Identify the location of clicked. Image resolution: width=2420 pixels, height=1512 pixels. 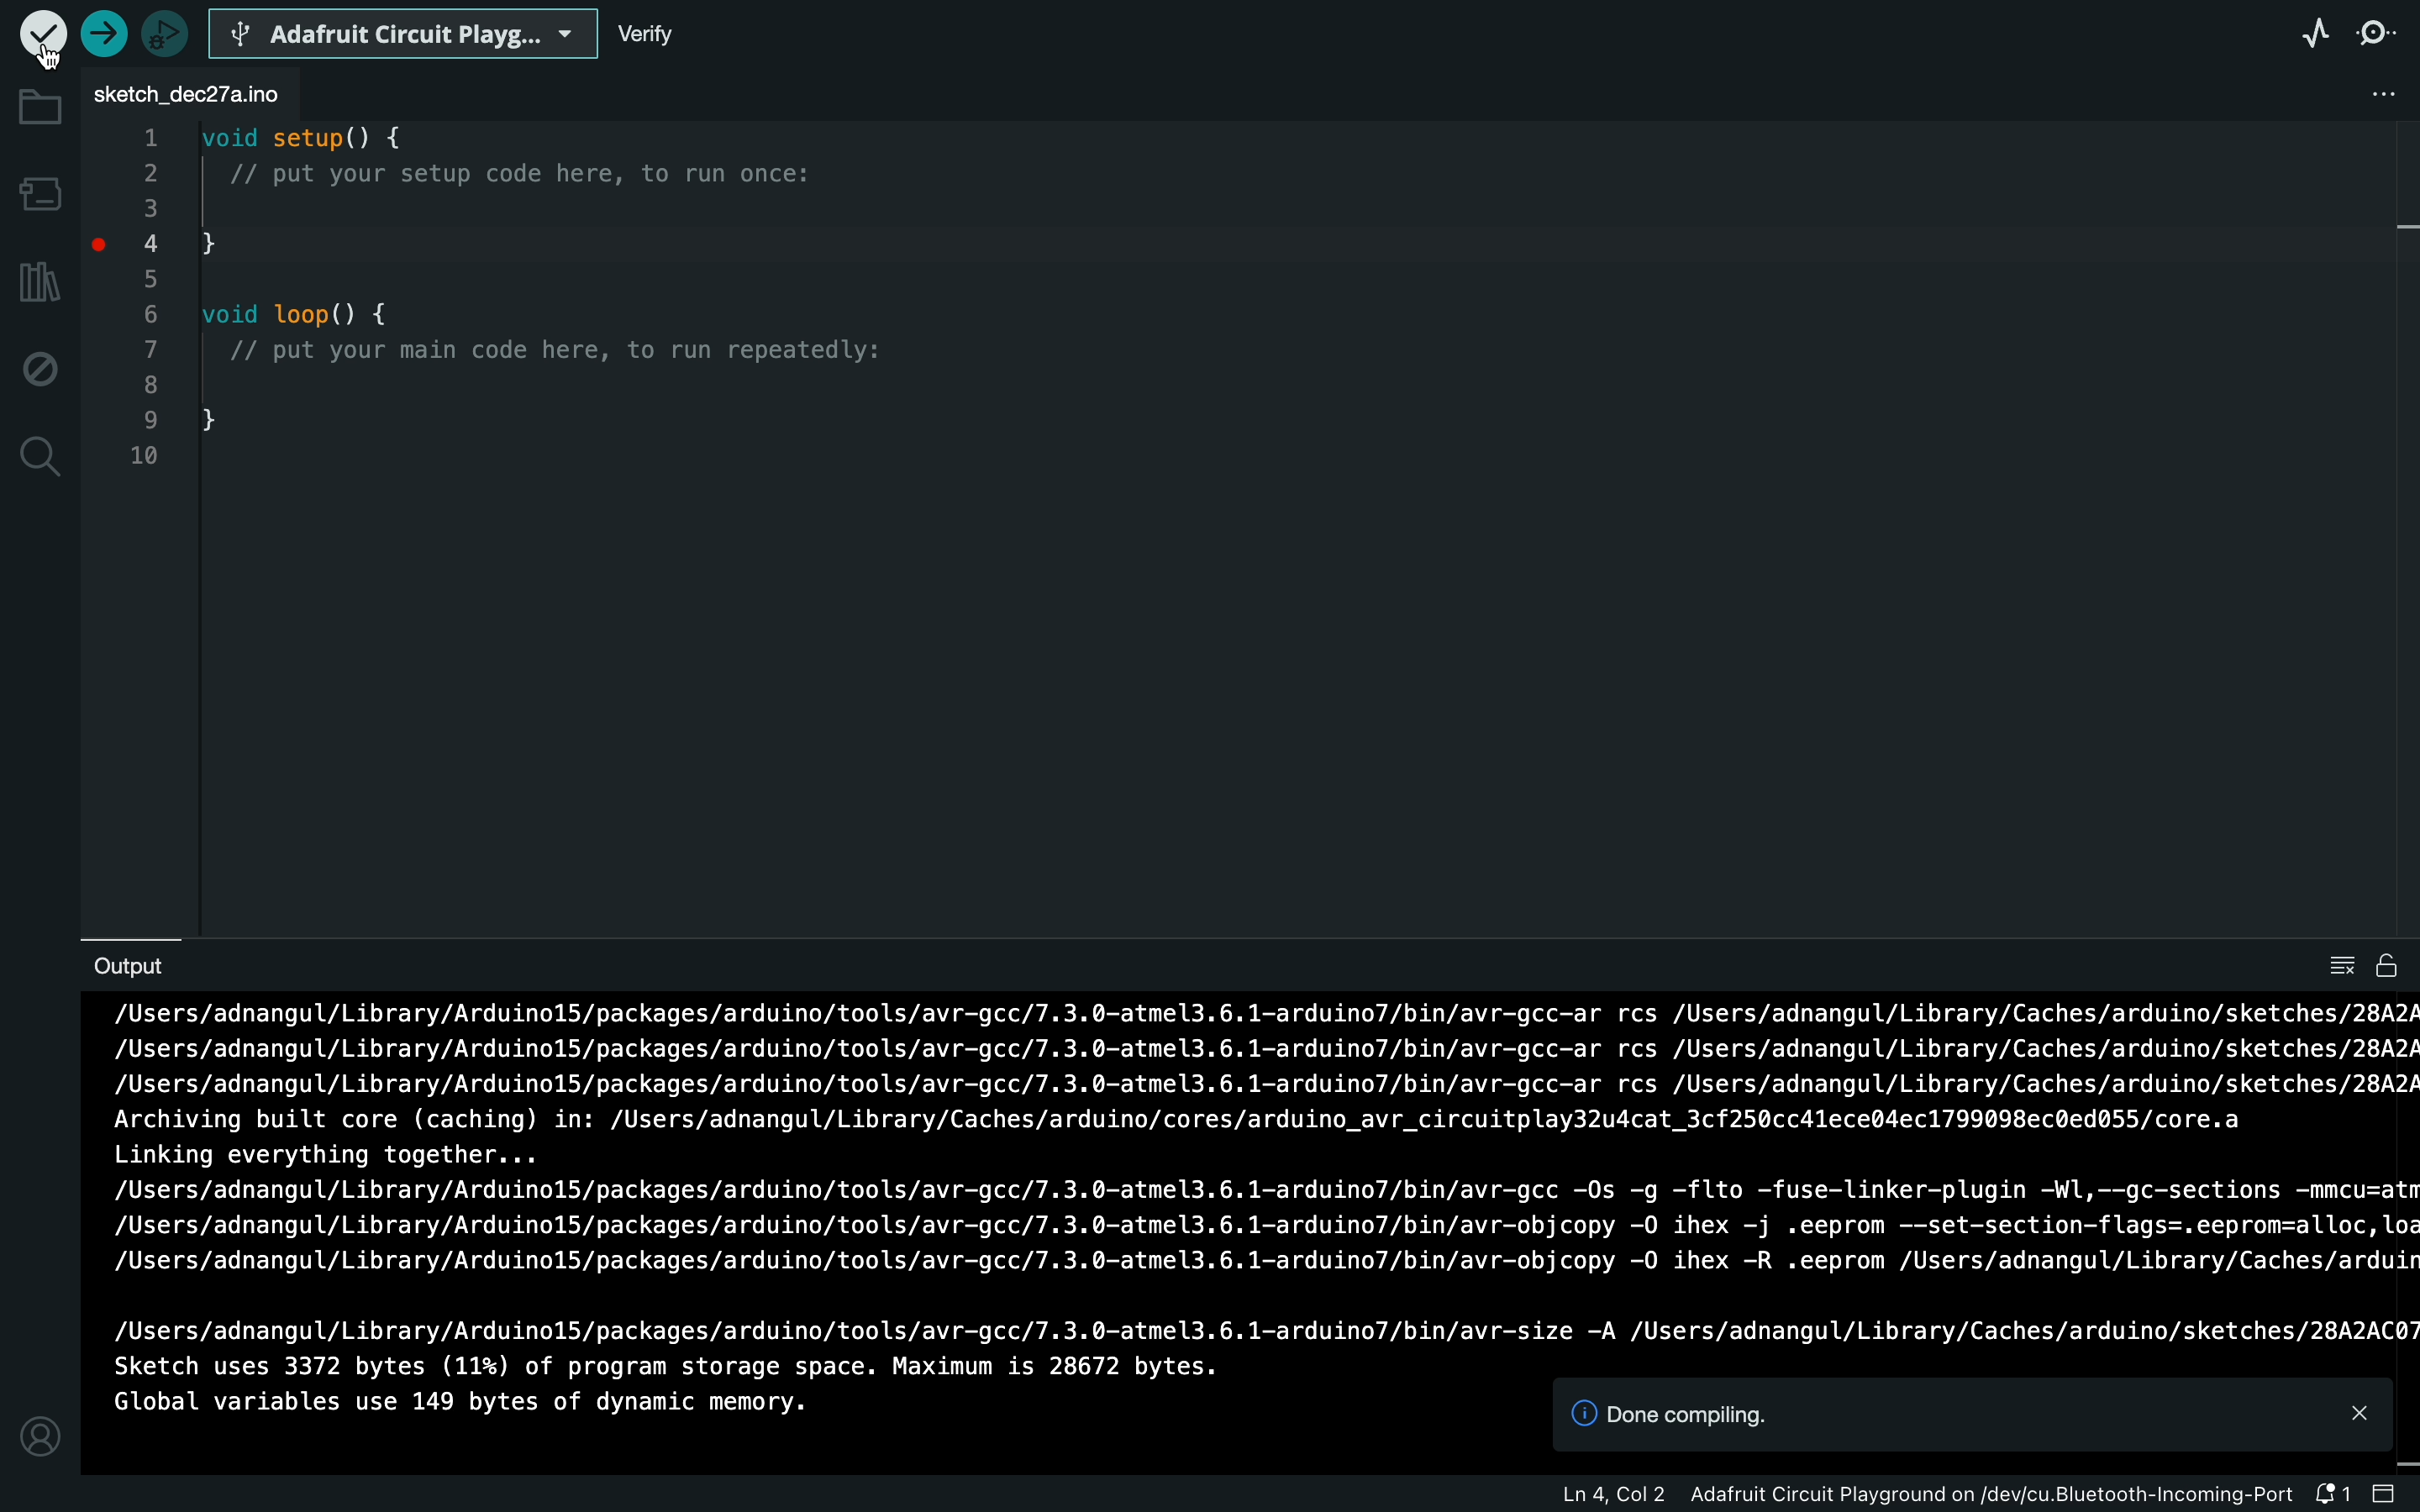
(44, 40).